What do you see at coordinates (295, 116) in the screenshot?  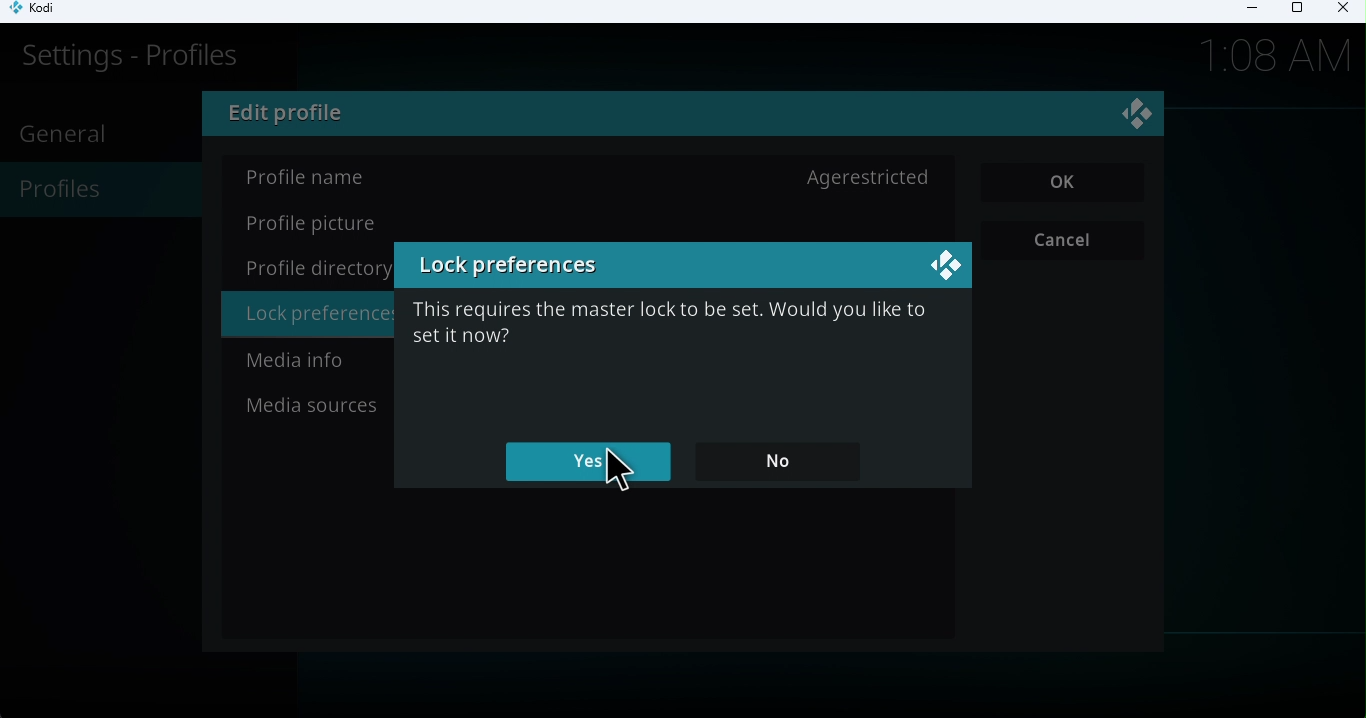 I see `Edit profile` at bounding box center [295, 116].